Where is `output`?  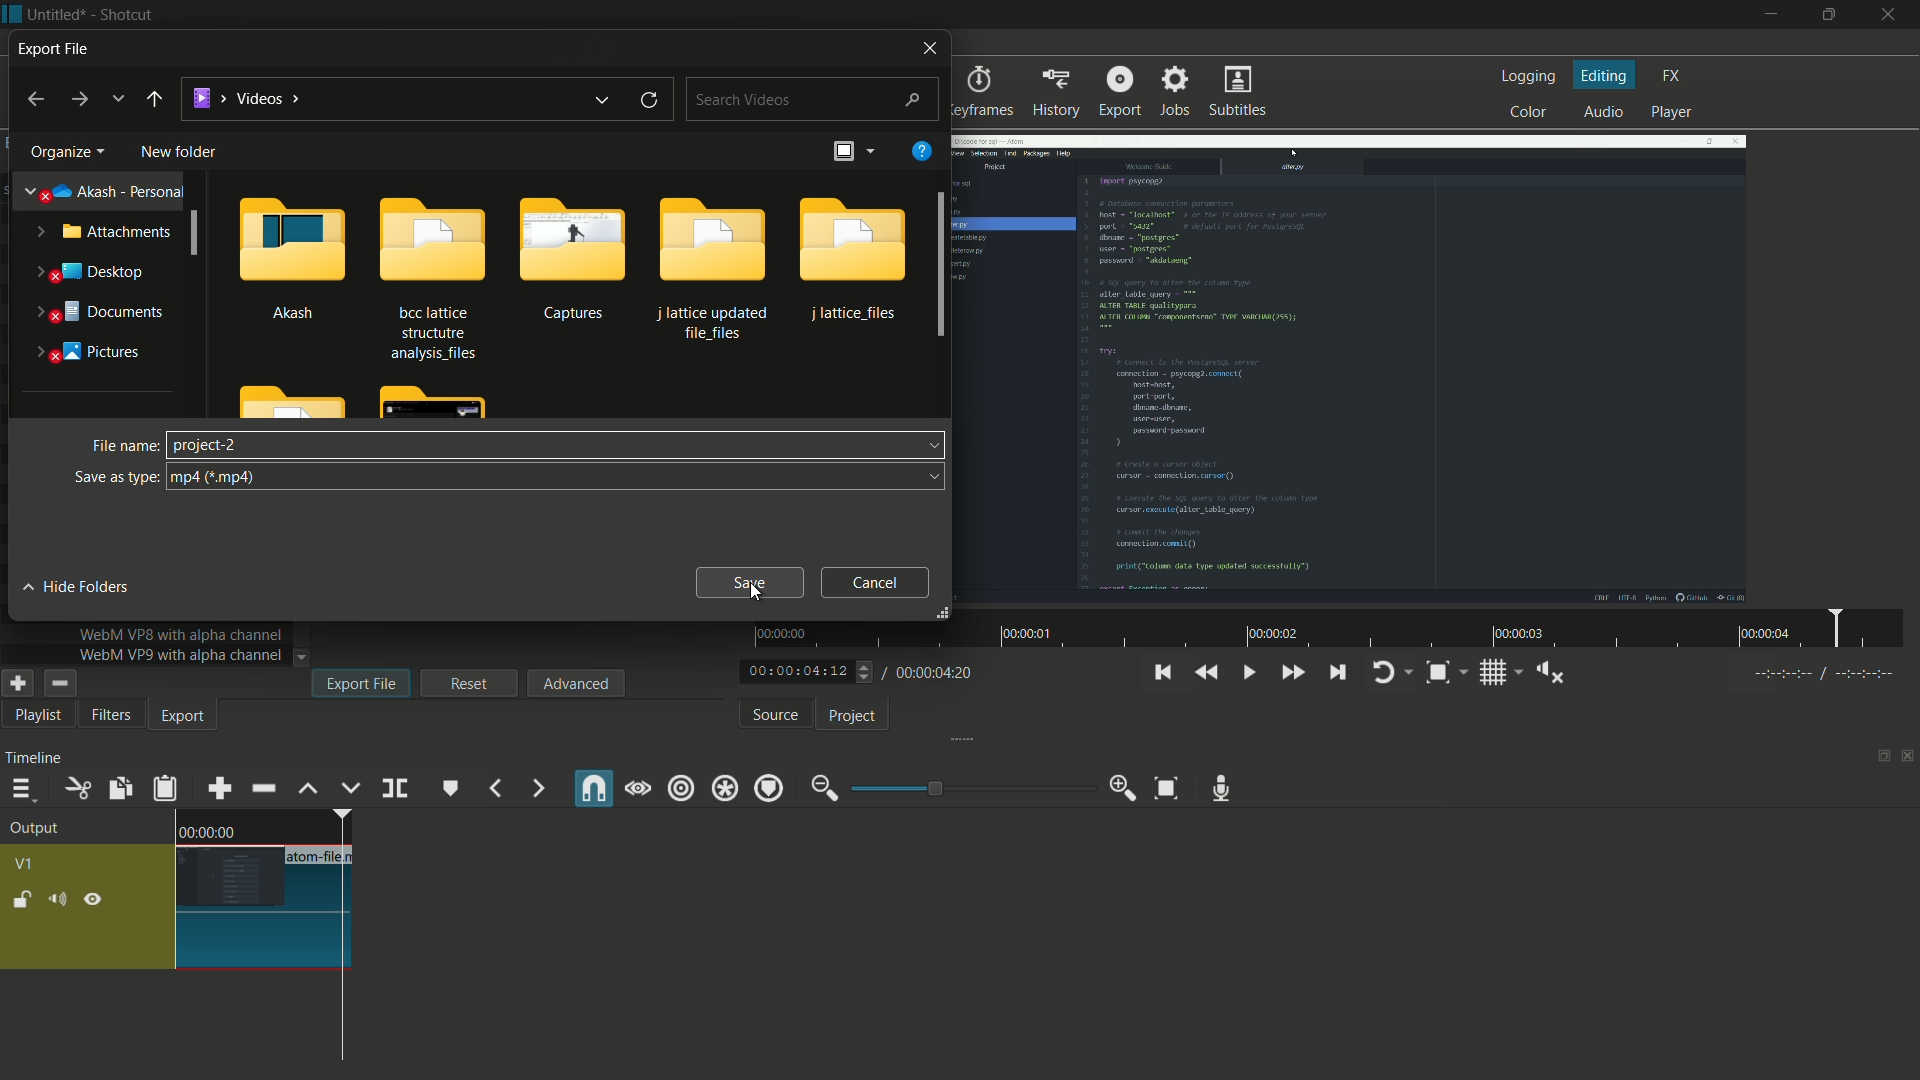 output is located at coordinates (40, 829).